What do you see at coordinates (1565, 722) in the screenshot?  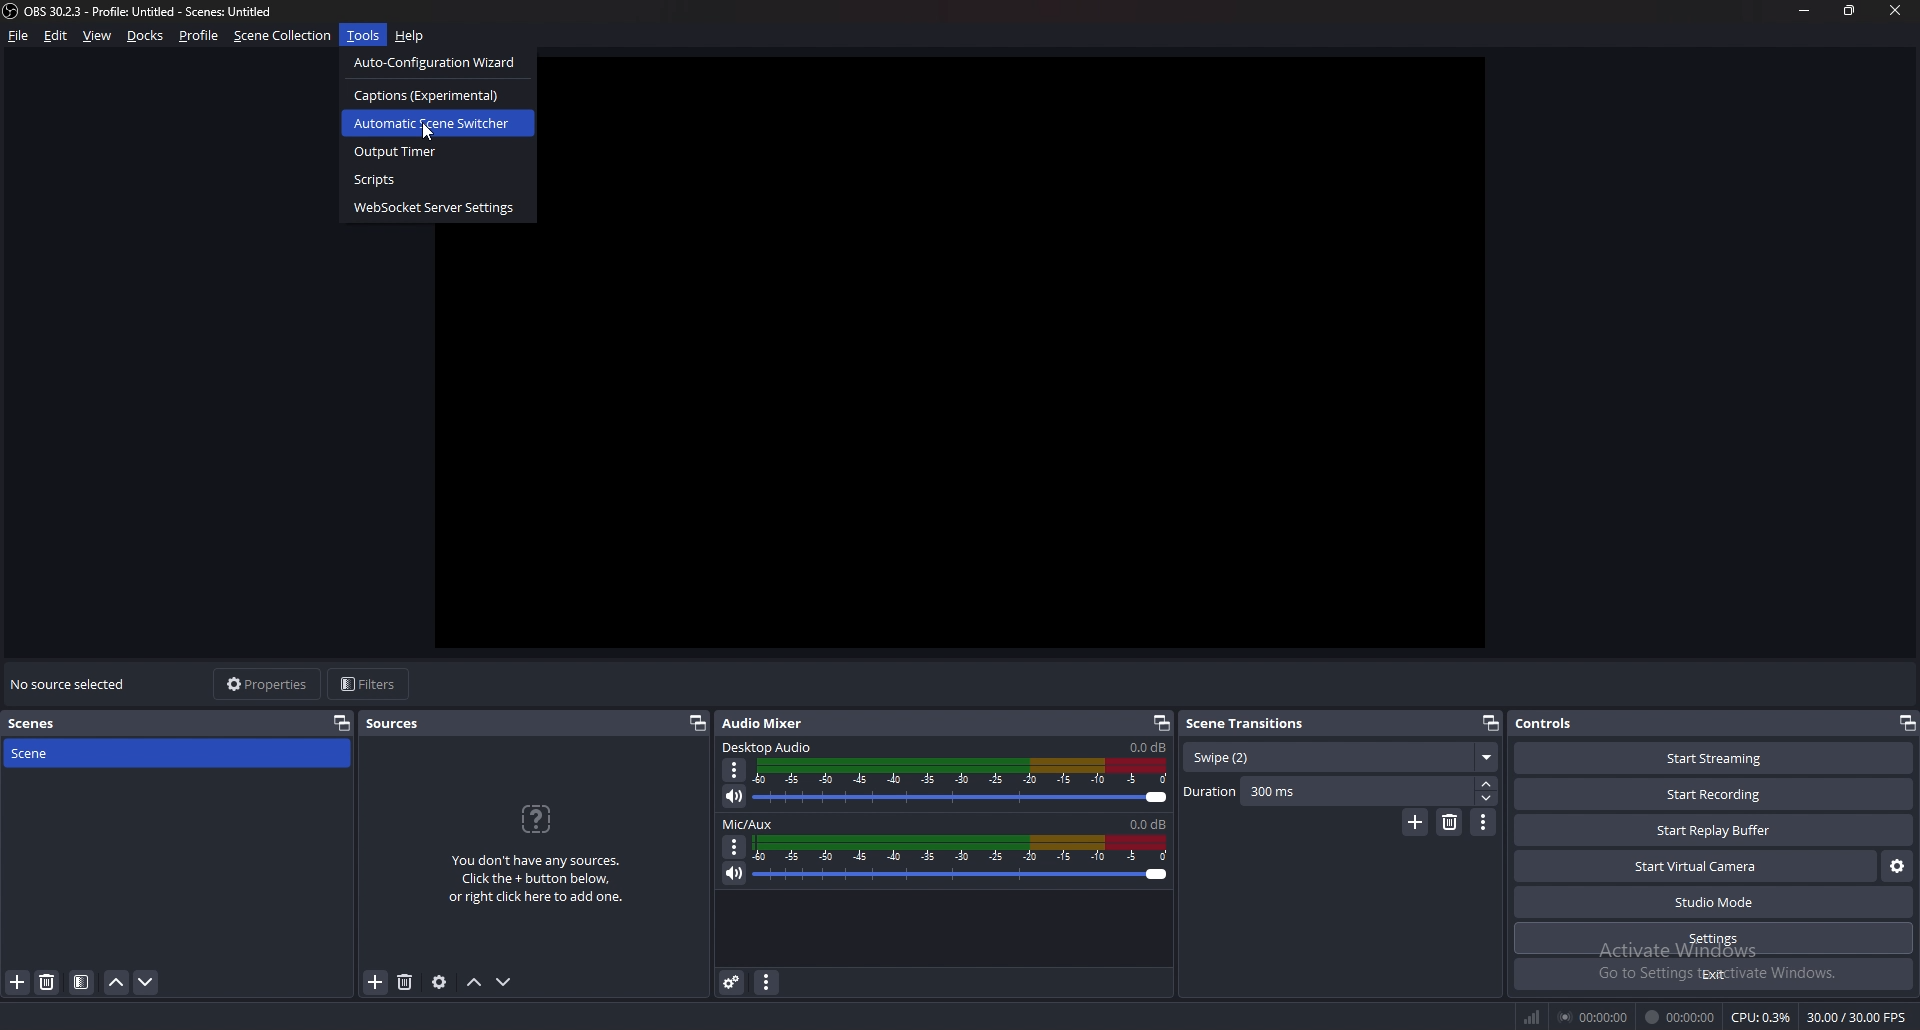 I see `controls` at bounding box center [1565, 722].